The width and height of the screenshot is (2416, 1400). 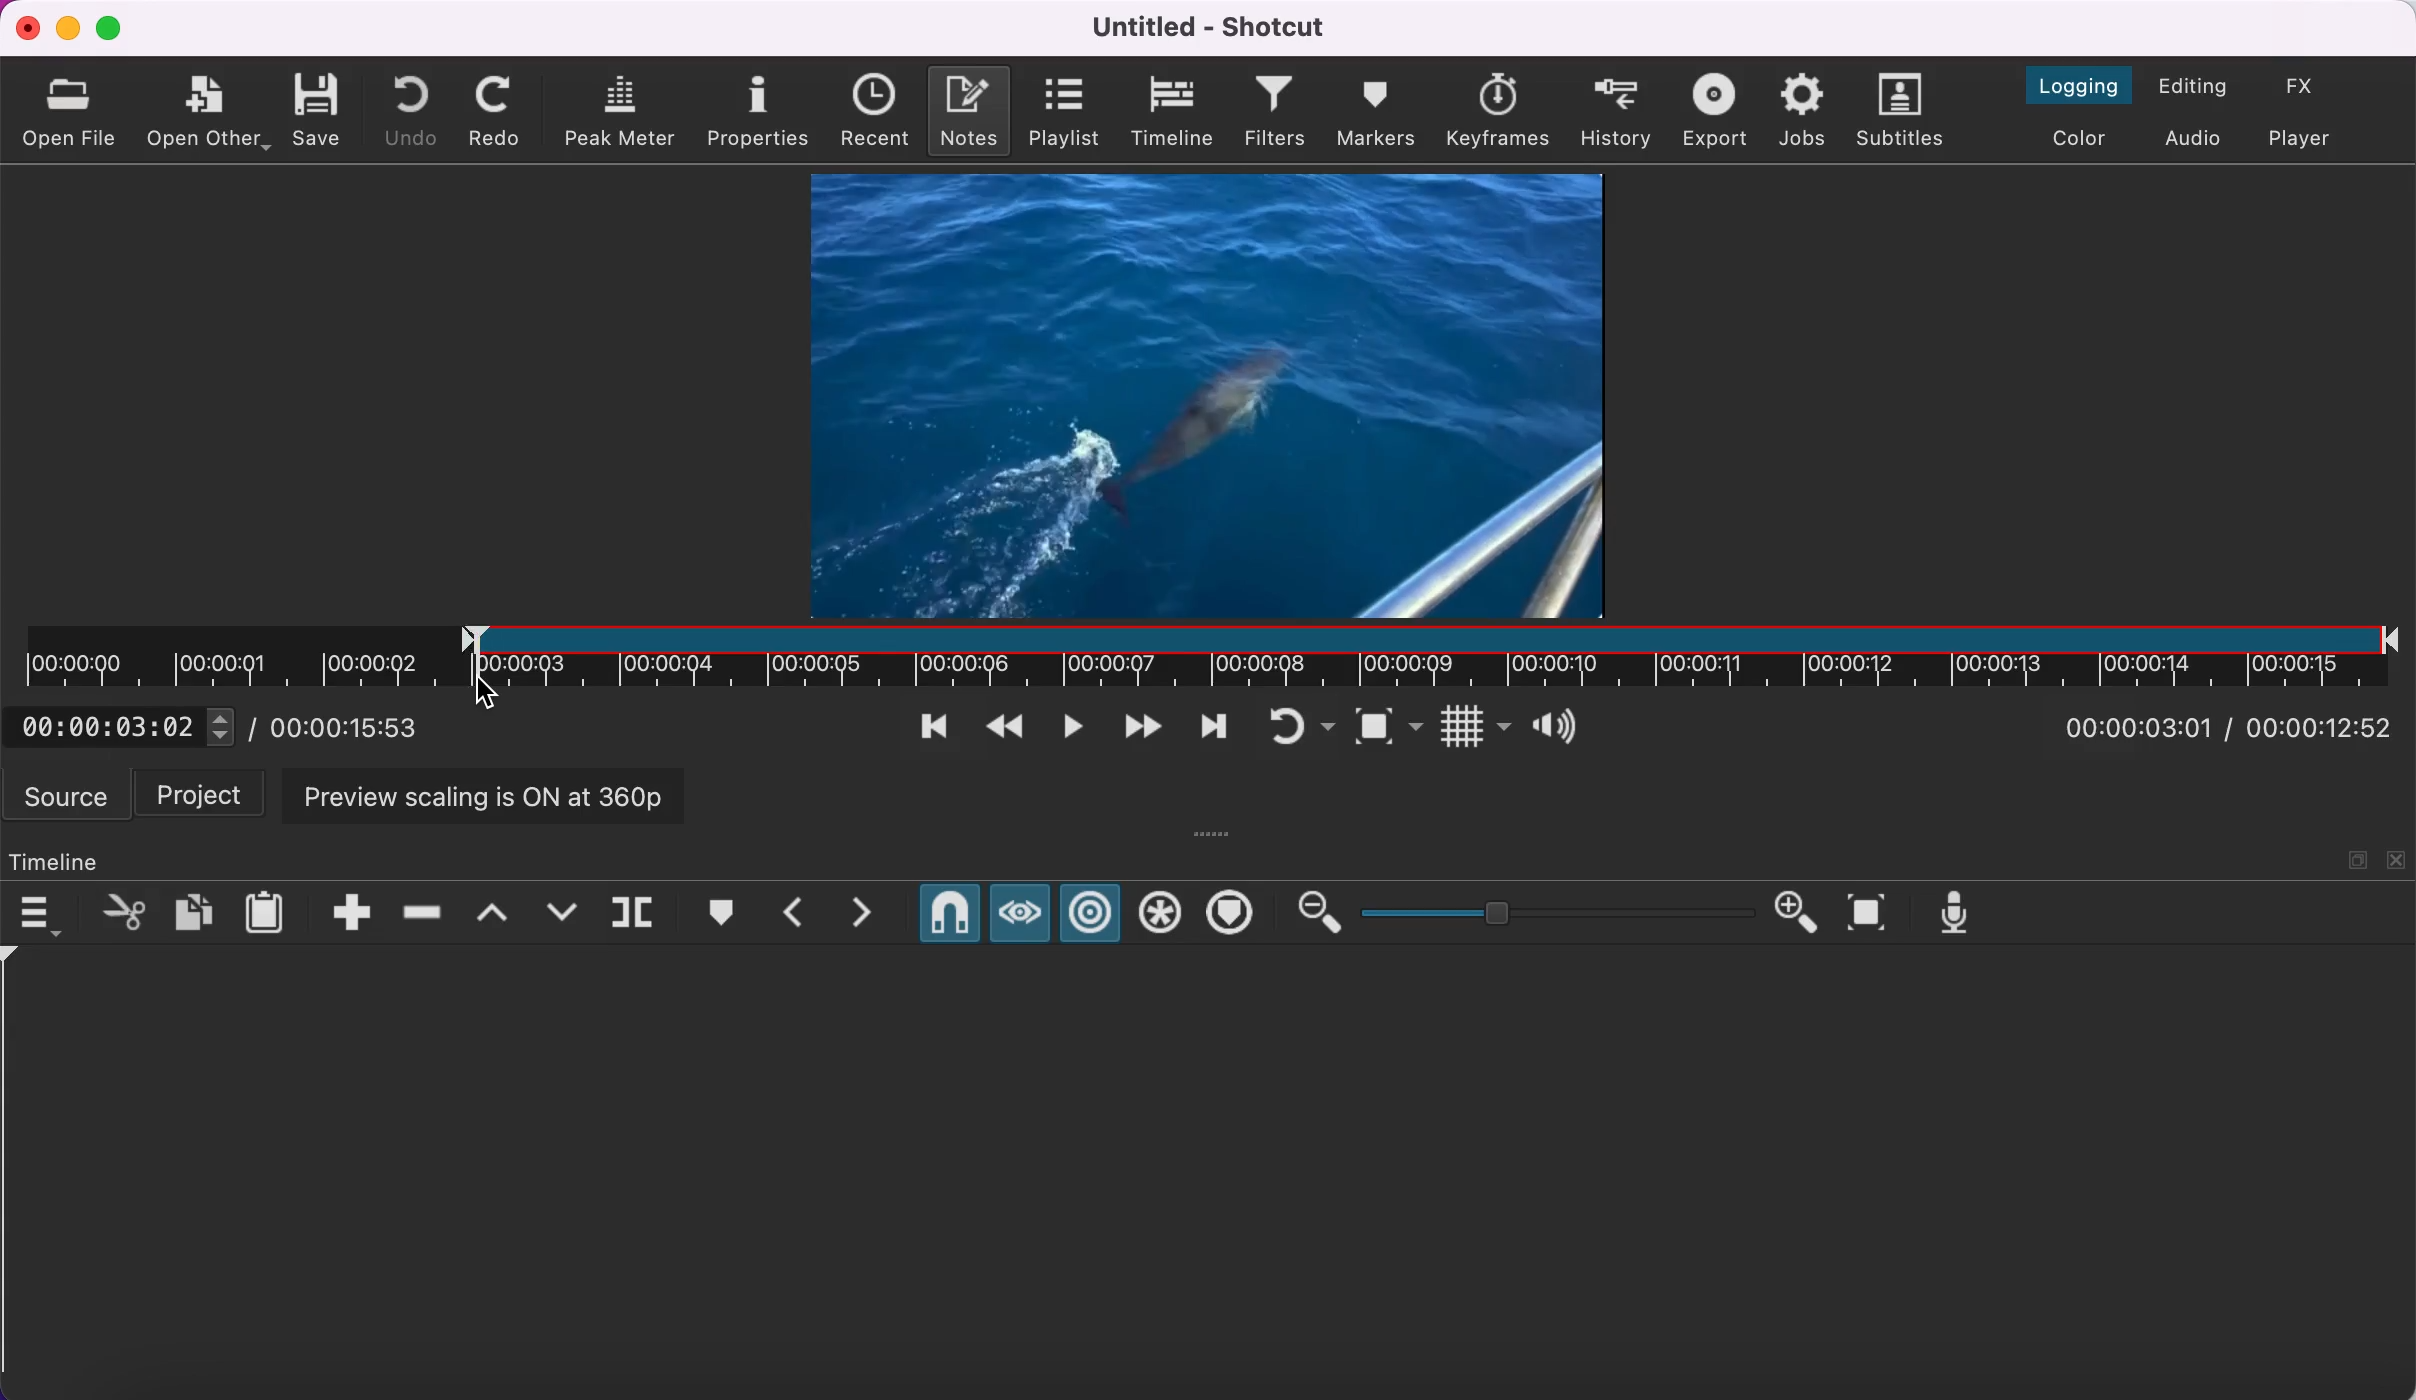 I want to click on total duration, so click(x=360, y=730).